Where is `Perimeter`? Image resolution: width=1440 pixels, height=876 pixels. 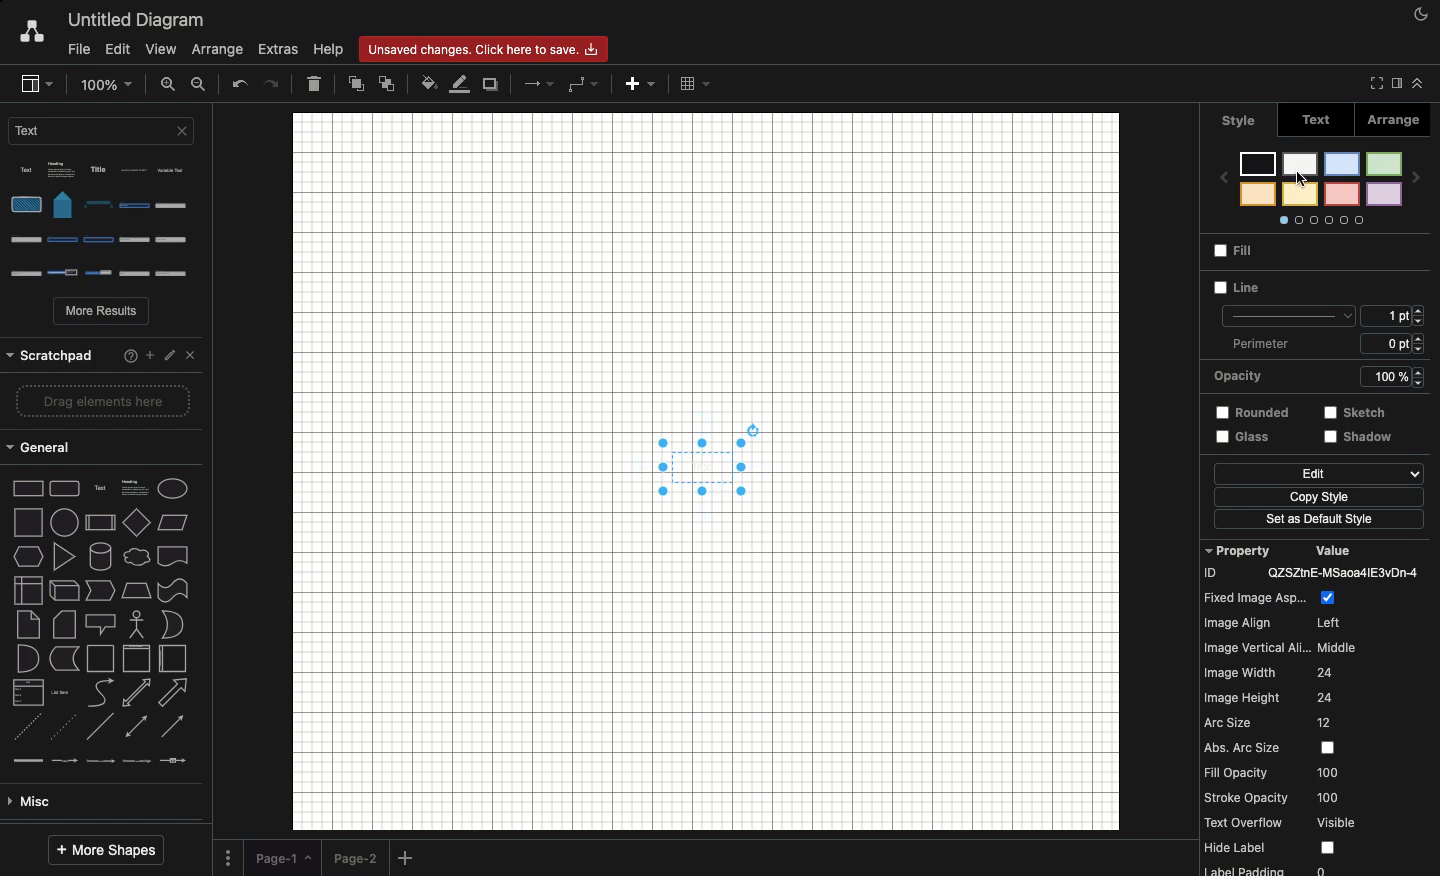 Perimeter is located at coordinates (1254, 343).